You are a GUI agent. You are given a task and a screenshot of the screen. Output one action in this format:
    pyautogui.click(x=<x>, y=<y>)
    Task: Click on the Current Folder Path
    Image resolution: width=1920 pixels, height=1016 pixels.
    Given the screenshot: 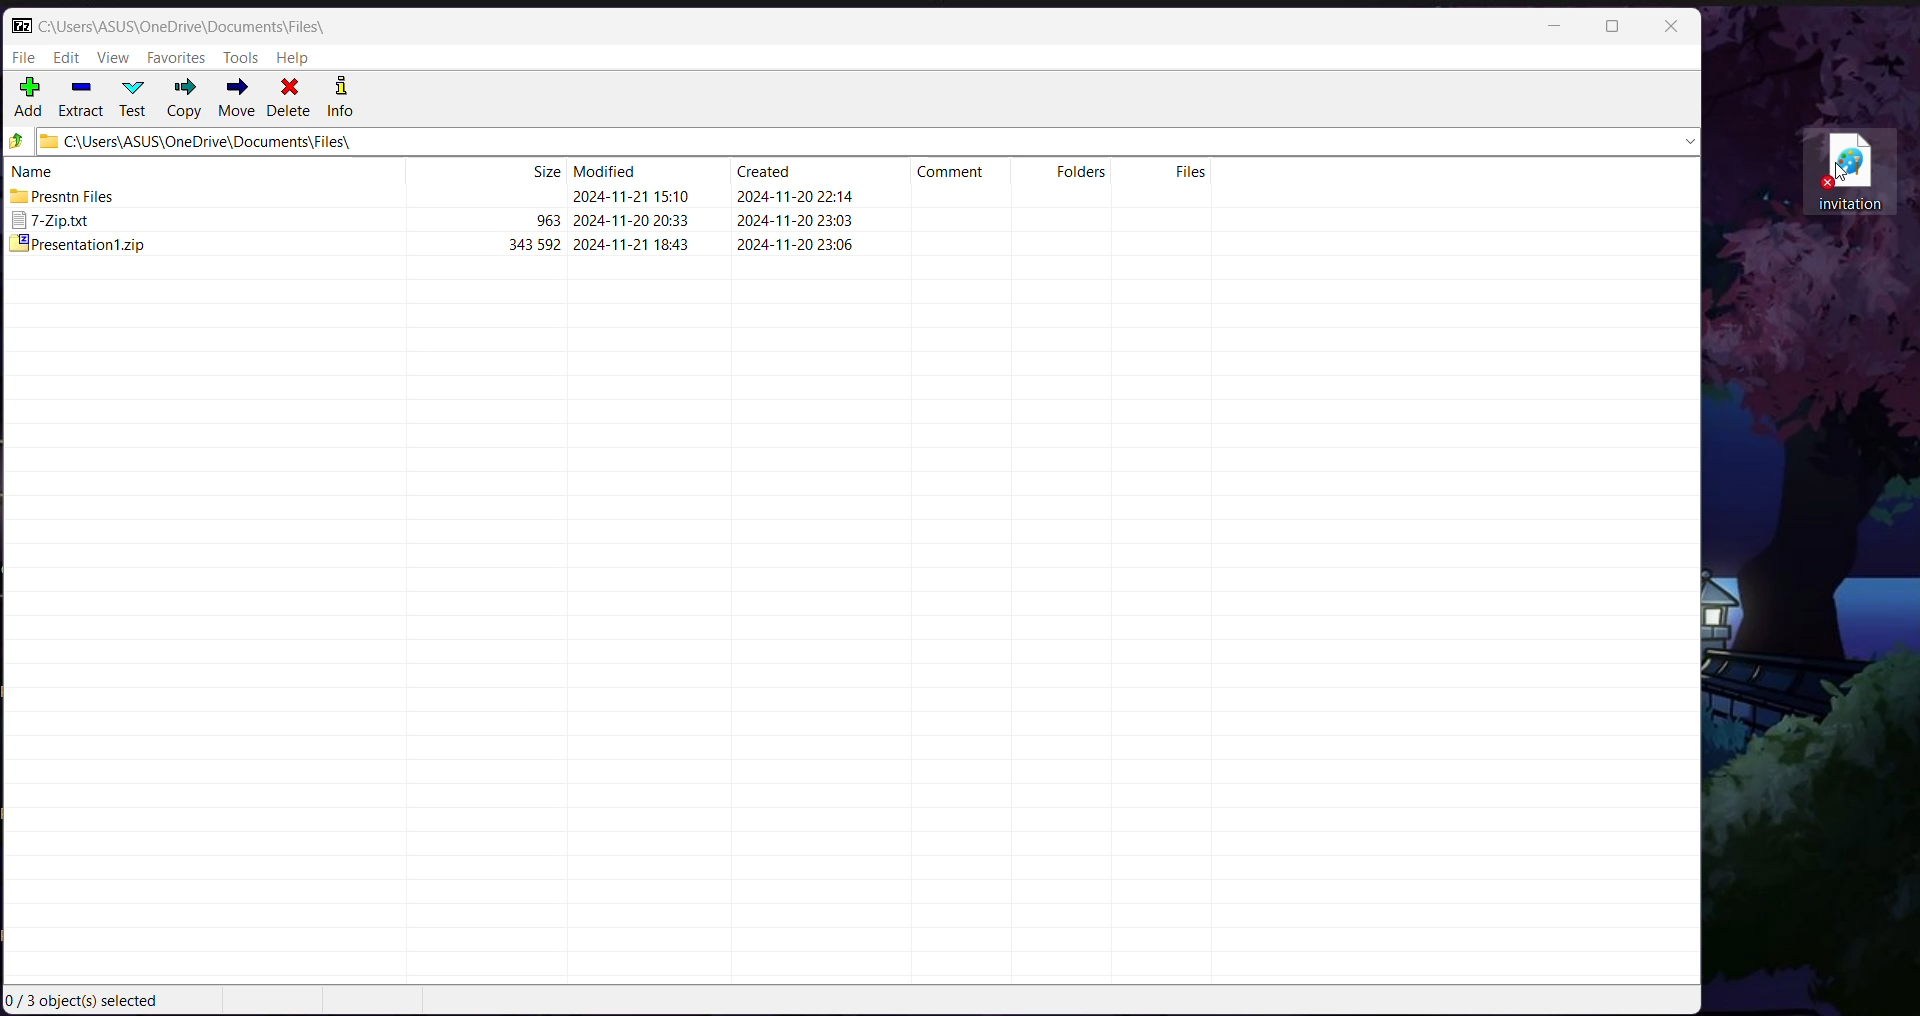 What is the action you would take?
    pyautogui.click(x=866, y=140)
    